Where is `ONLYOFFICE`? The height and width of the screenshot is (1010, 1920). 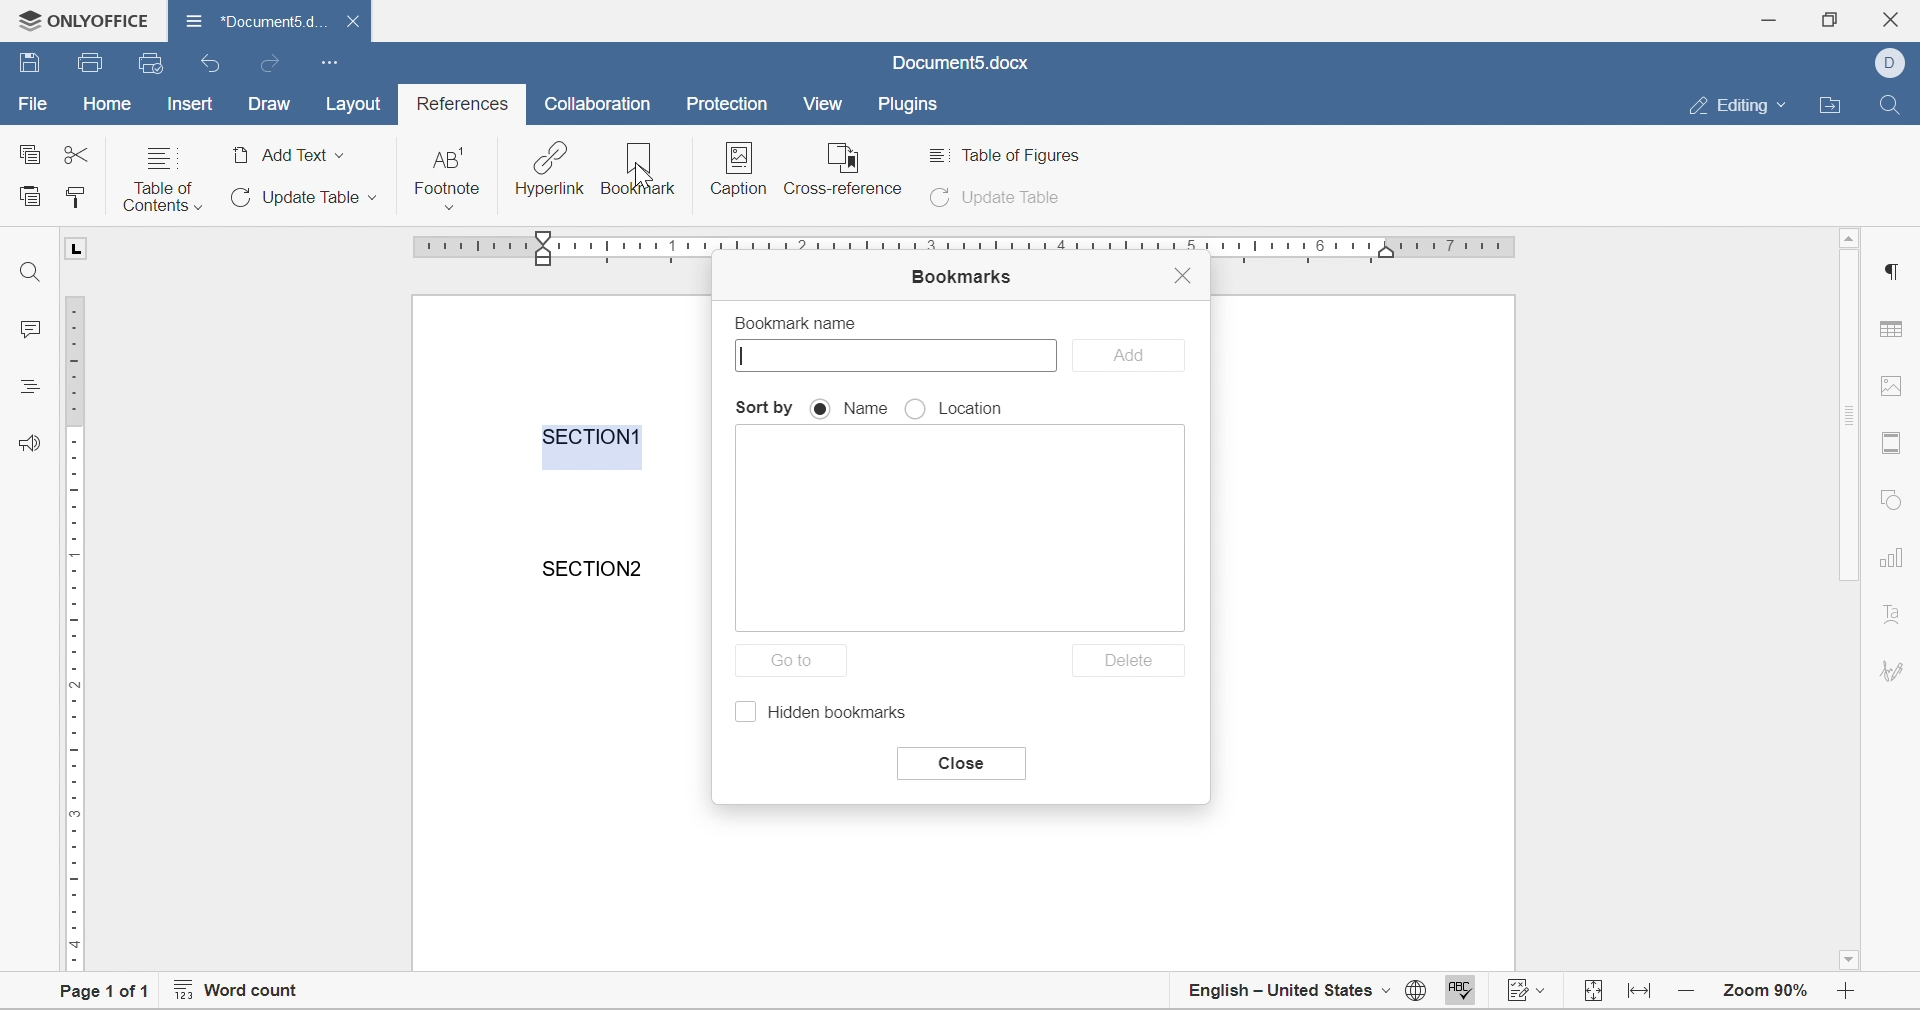
ONLYOFFICE is located at coordinates (78, 17).